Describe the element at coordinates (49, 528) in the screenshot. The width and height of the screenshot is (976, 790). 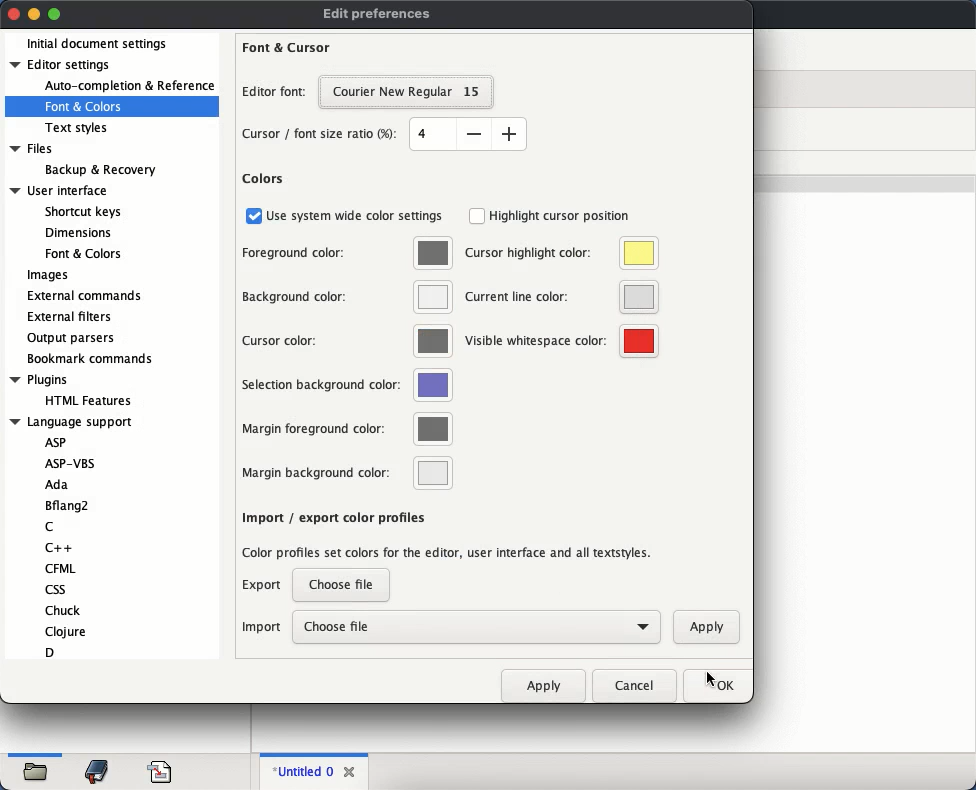
I see `c` at that location.